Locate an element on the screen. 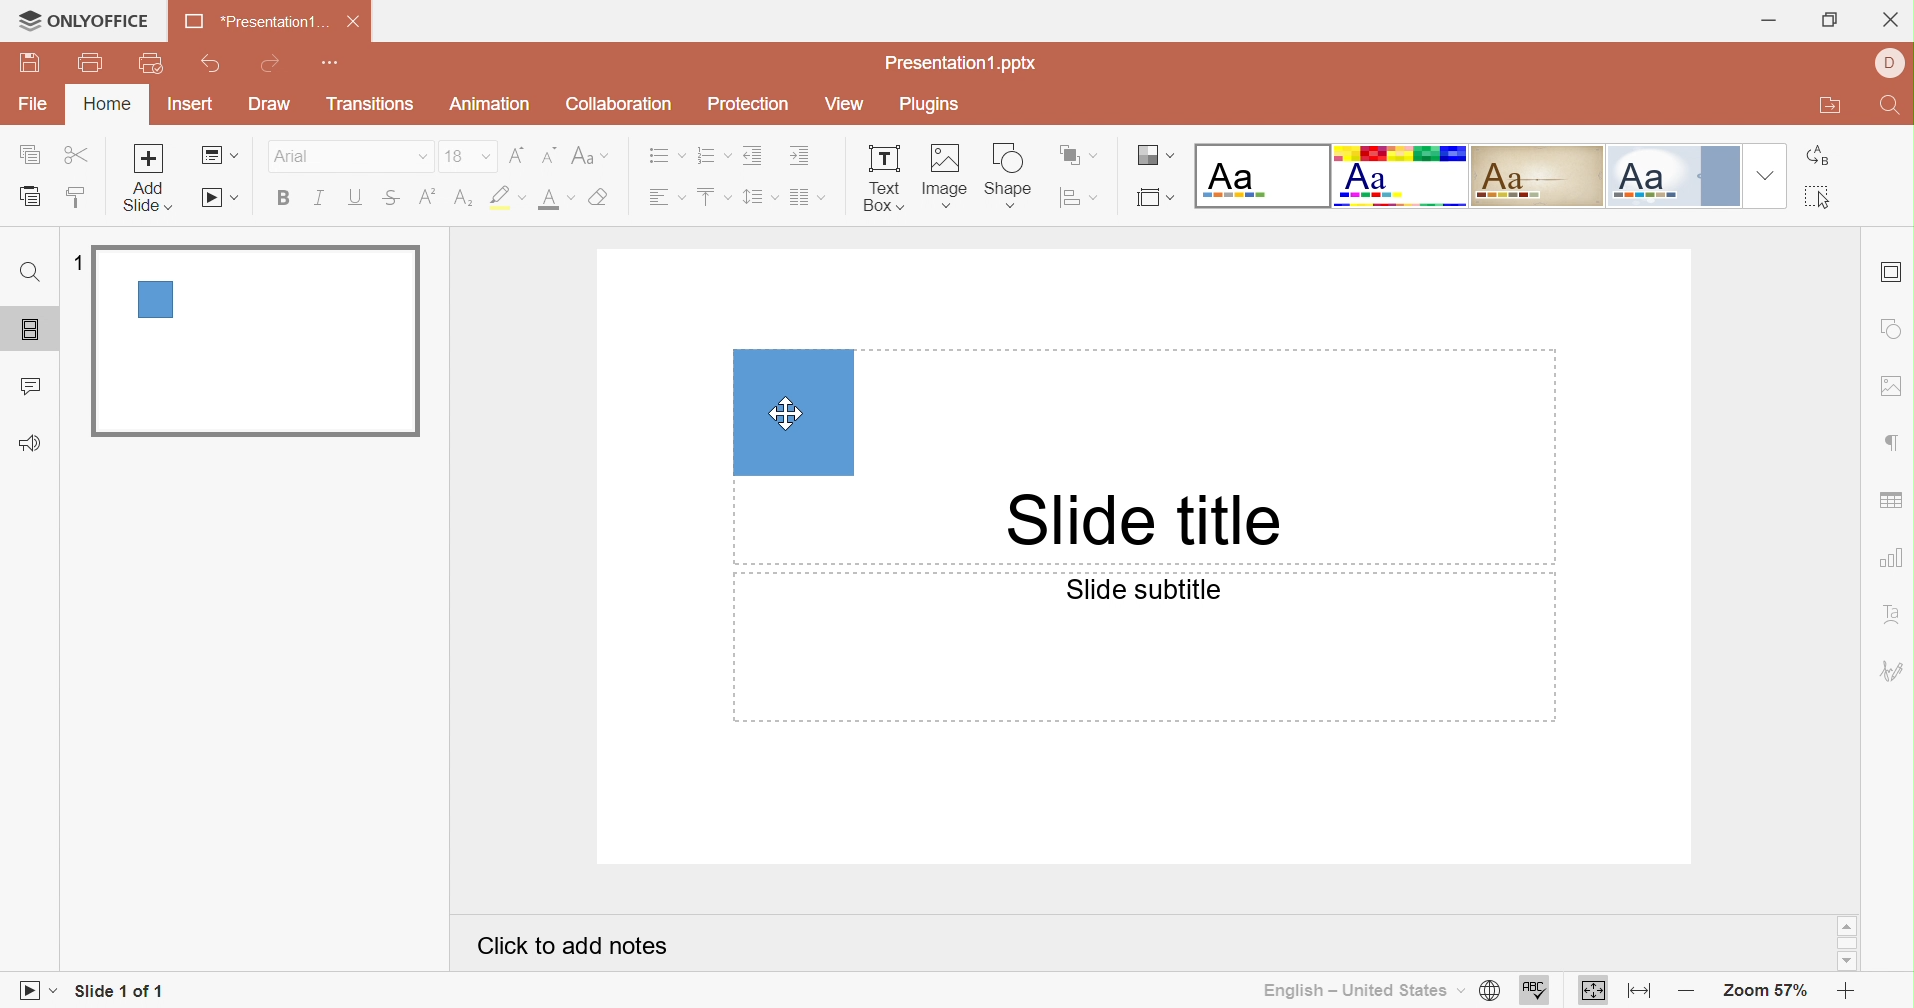  Minimize is located at coordinates (1773, 24).